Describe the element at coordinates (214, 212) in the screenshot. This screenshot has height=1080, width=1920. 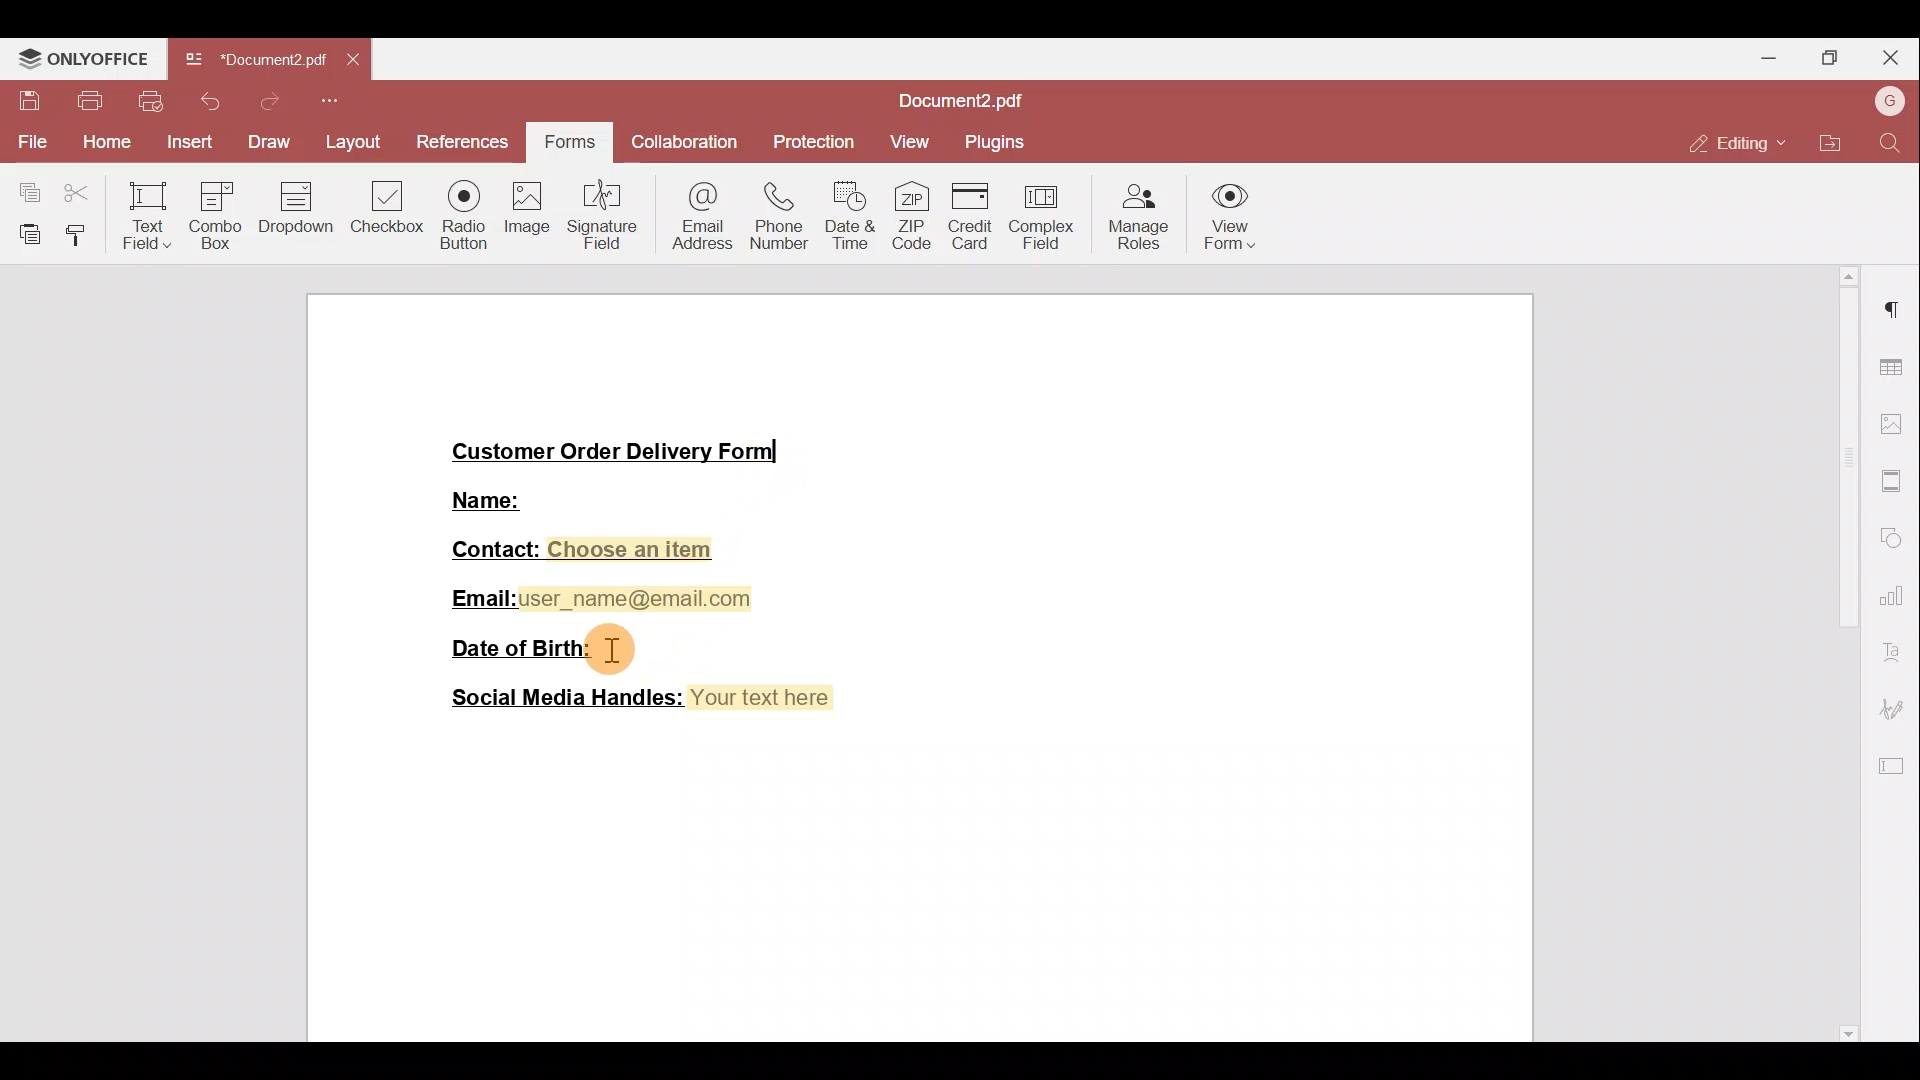
I see `Combo box` at that location.